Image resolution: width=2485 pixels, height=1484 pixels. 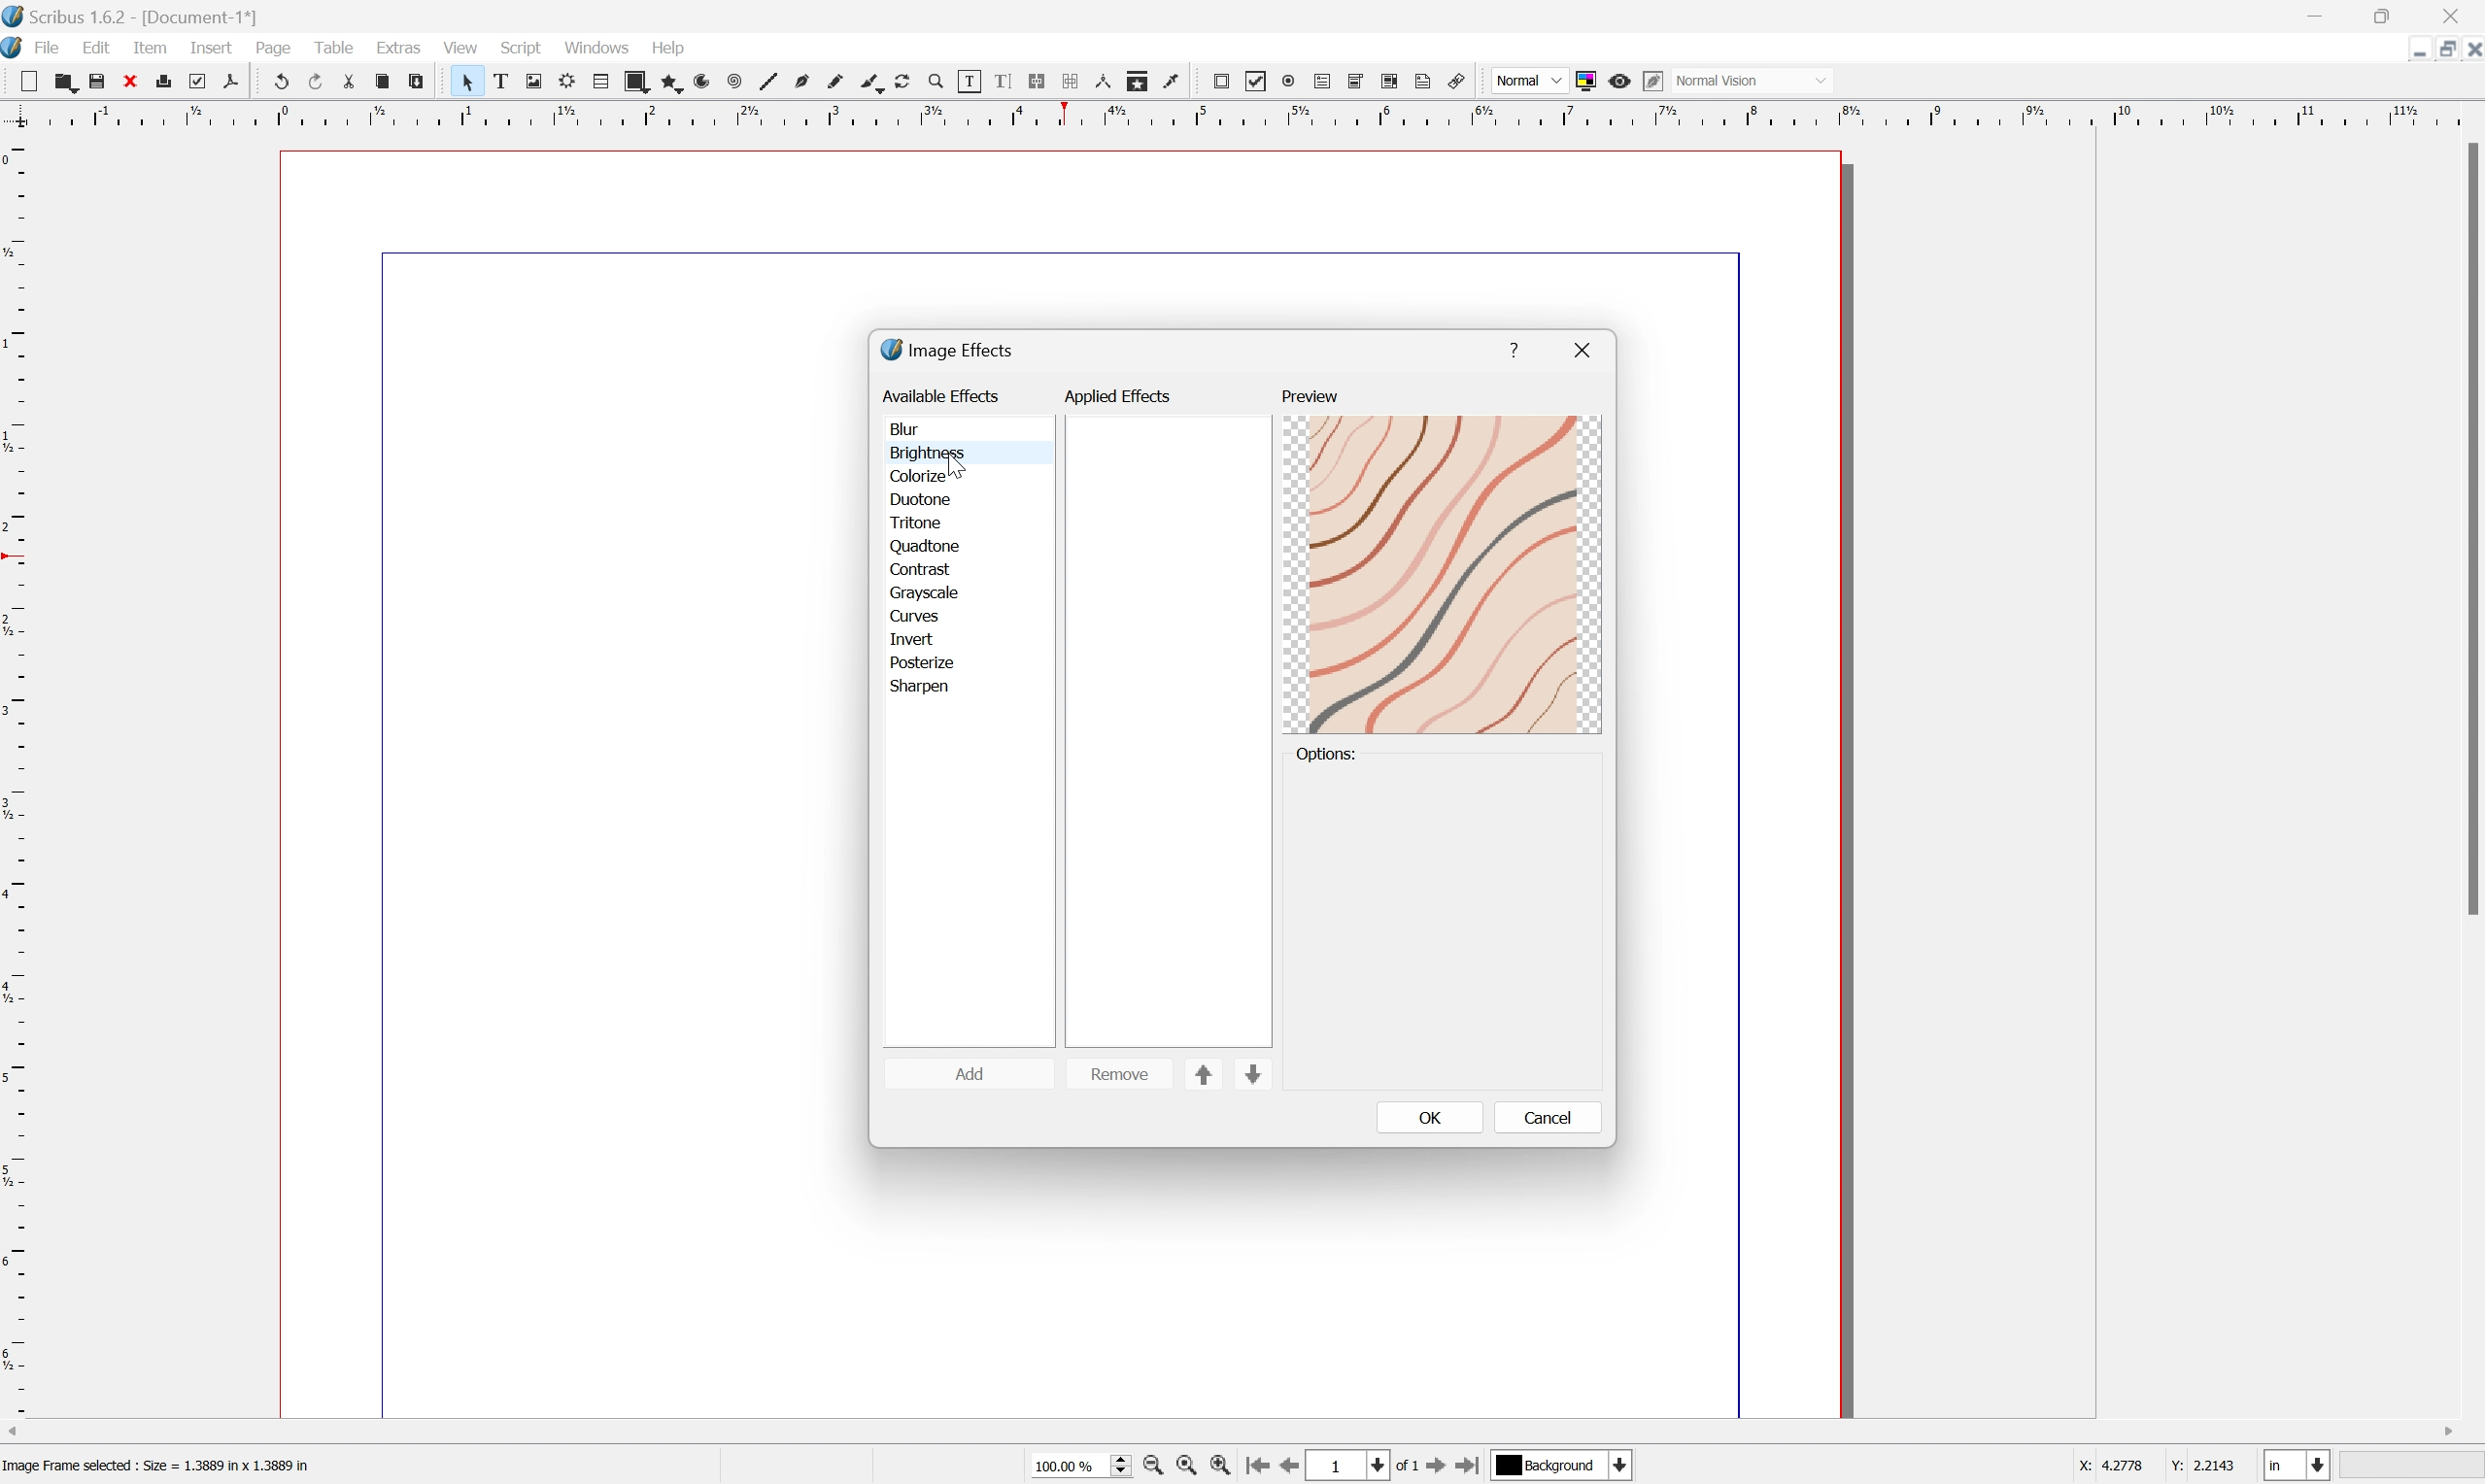 I want to click on Insert, so click(x=211, y=48).